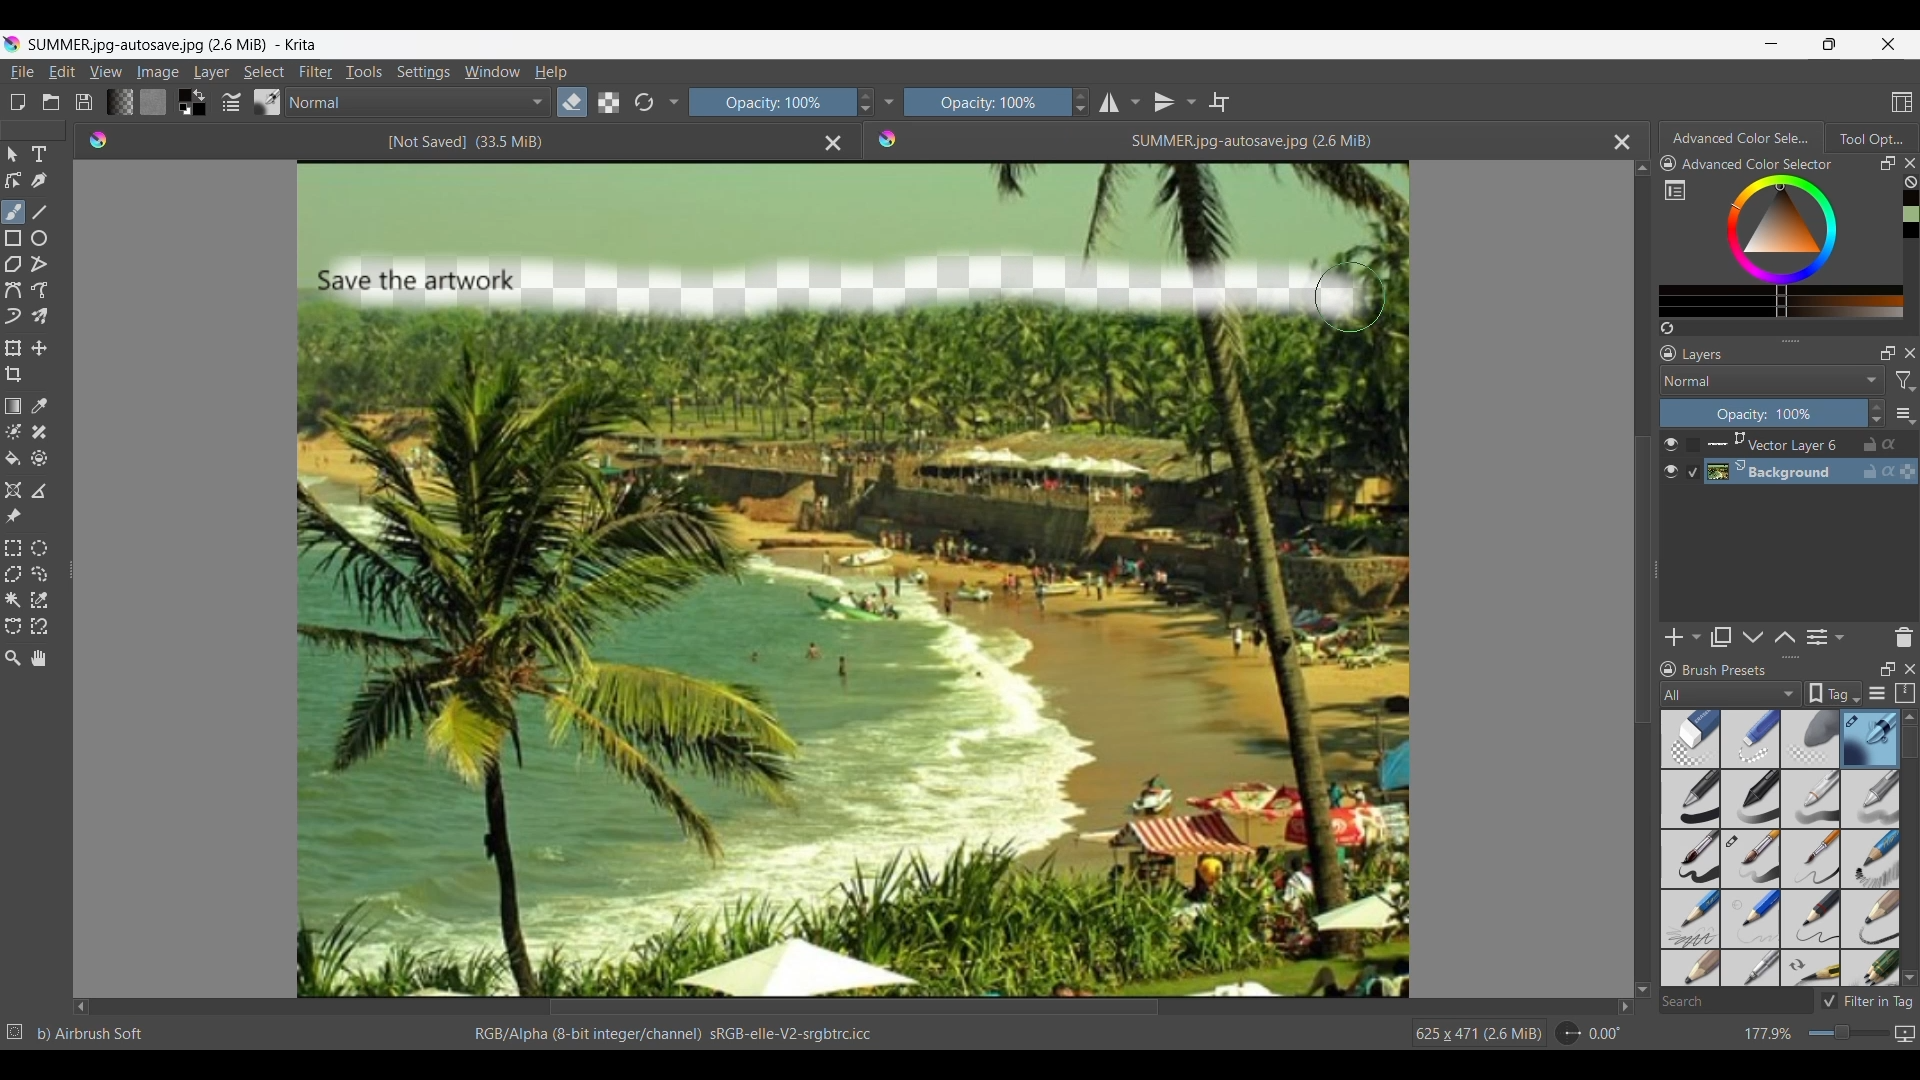 The width and height of the screenshot is (1920, 1080). Describe the element at coordinates (1770, 1034) in the screenshot. I see `177.9%` at that location.